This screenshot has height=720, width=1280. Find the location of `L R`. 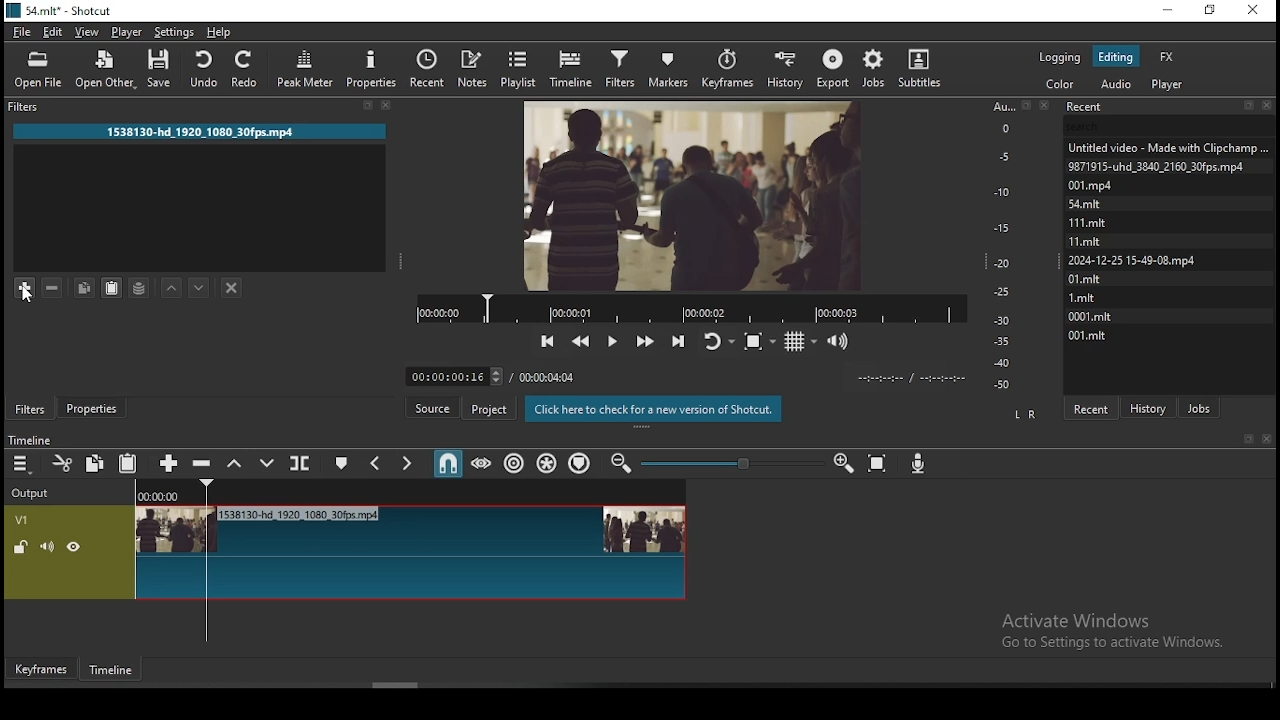

L R is located at coordinates (1027, 414).